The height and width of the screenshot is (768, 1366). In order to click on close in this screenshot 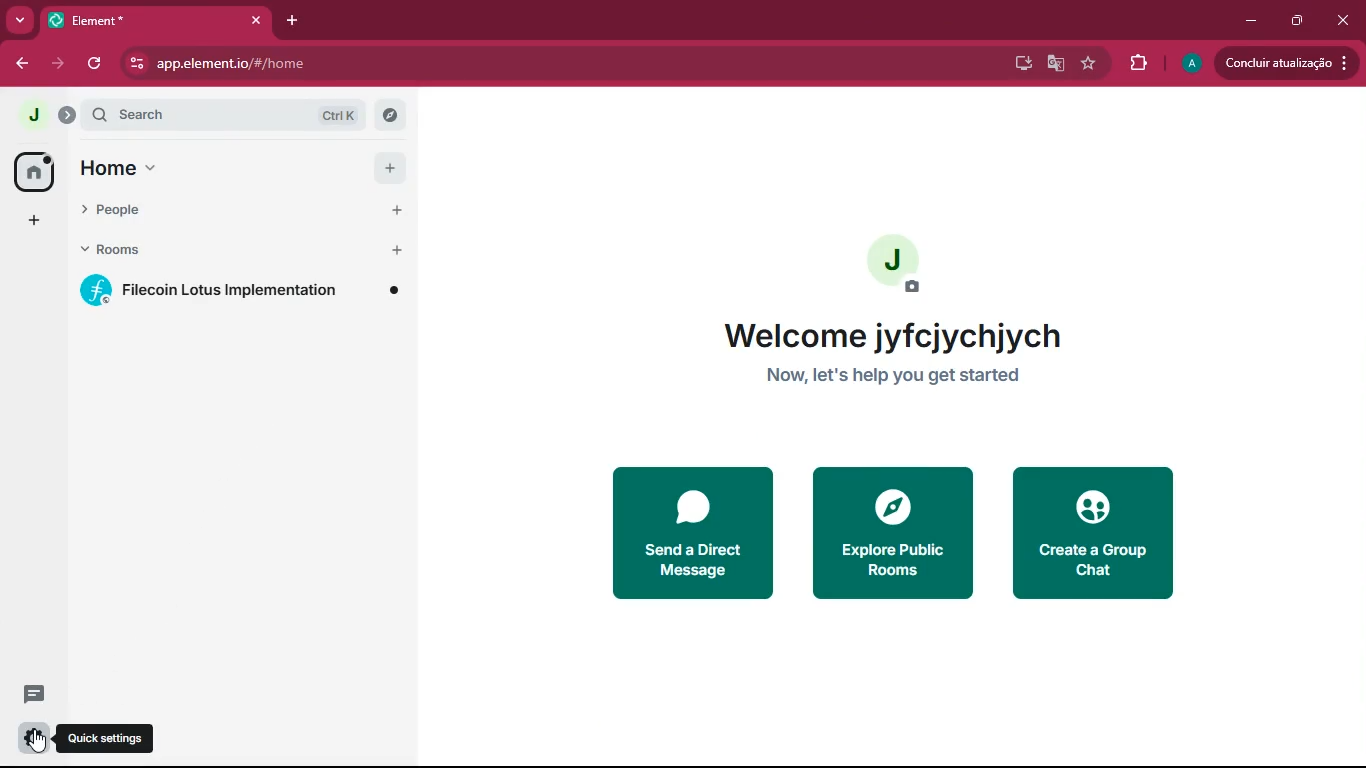, I will do `click(1341, 20)`.